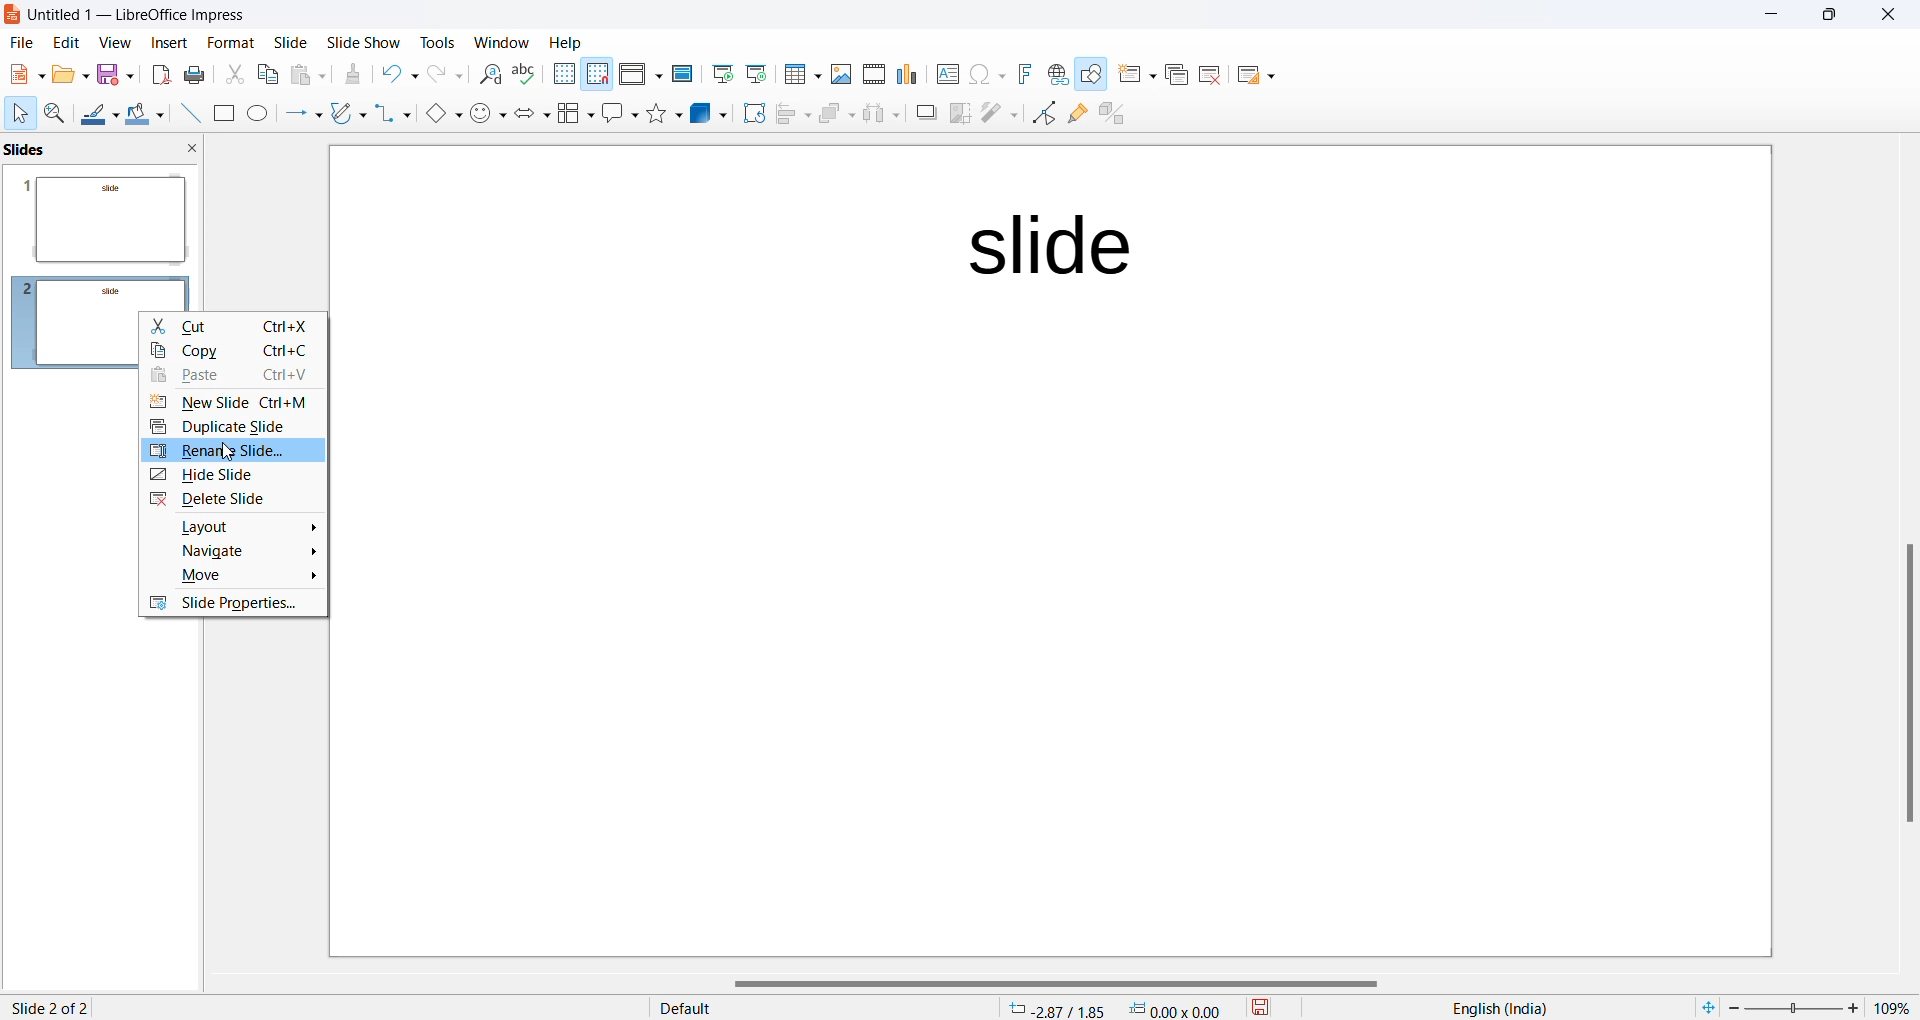 This screenshot has height=1020, width=1920. I want to click on save, so click(1260, 1008).